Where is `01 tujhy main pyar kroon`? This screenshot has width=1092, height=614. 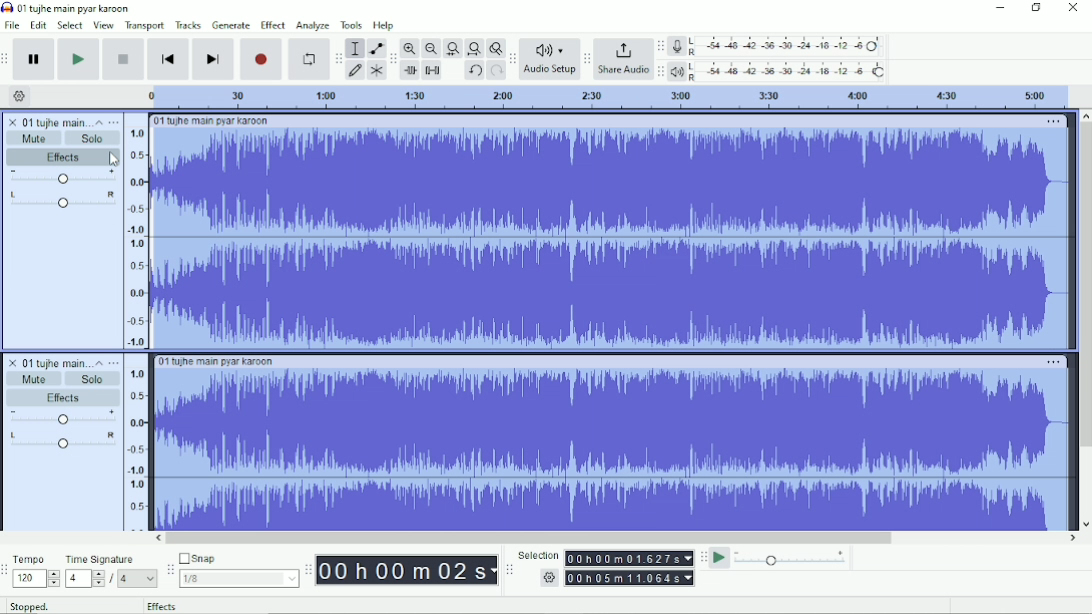
01 tujhy main pyar kroon is located at coordinates (218, 362).